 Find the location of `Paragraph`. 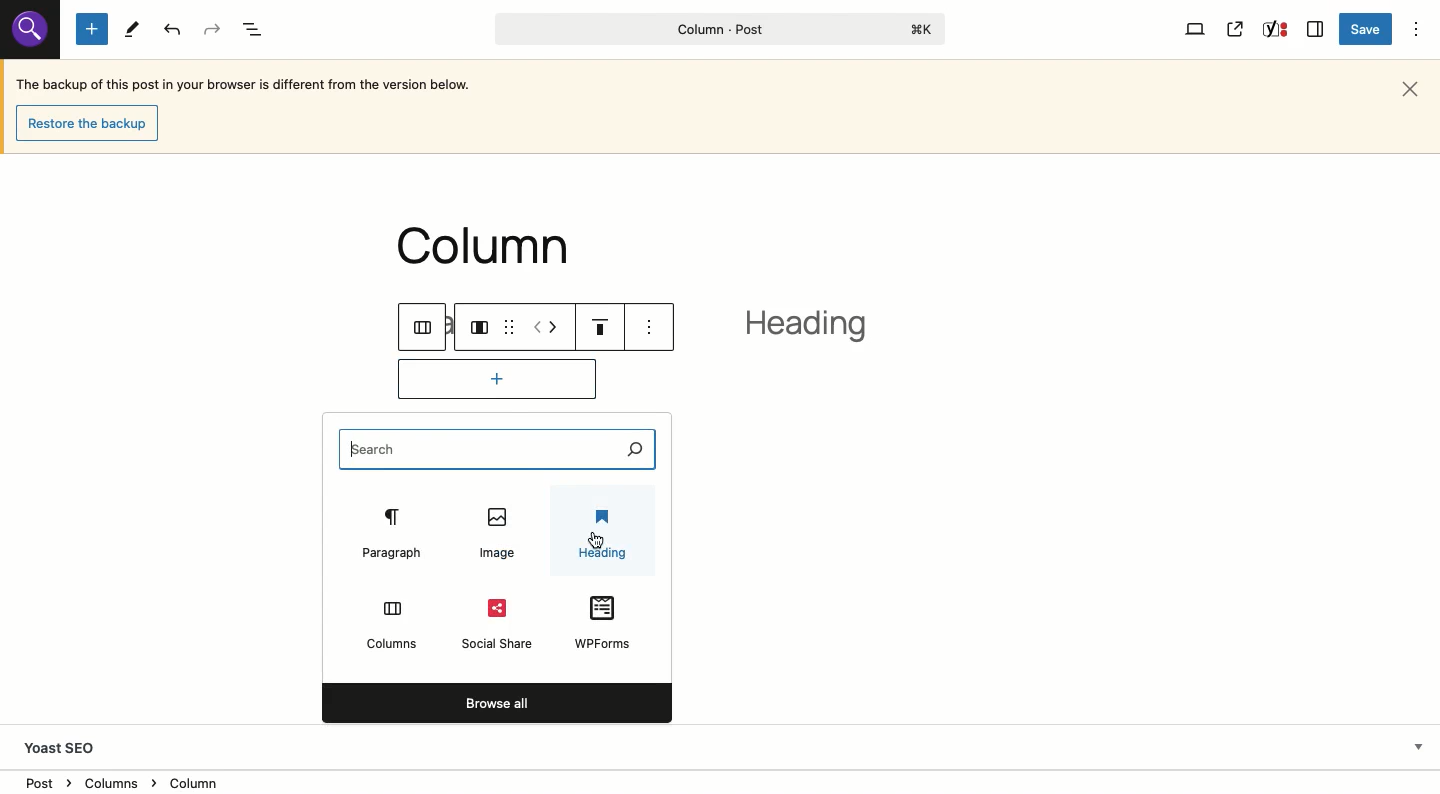

Paragraph is located at coordinates (388, 529).